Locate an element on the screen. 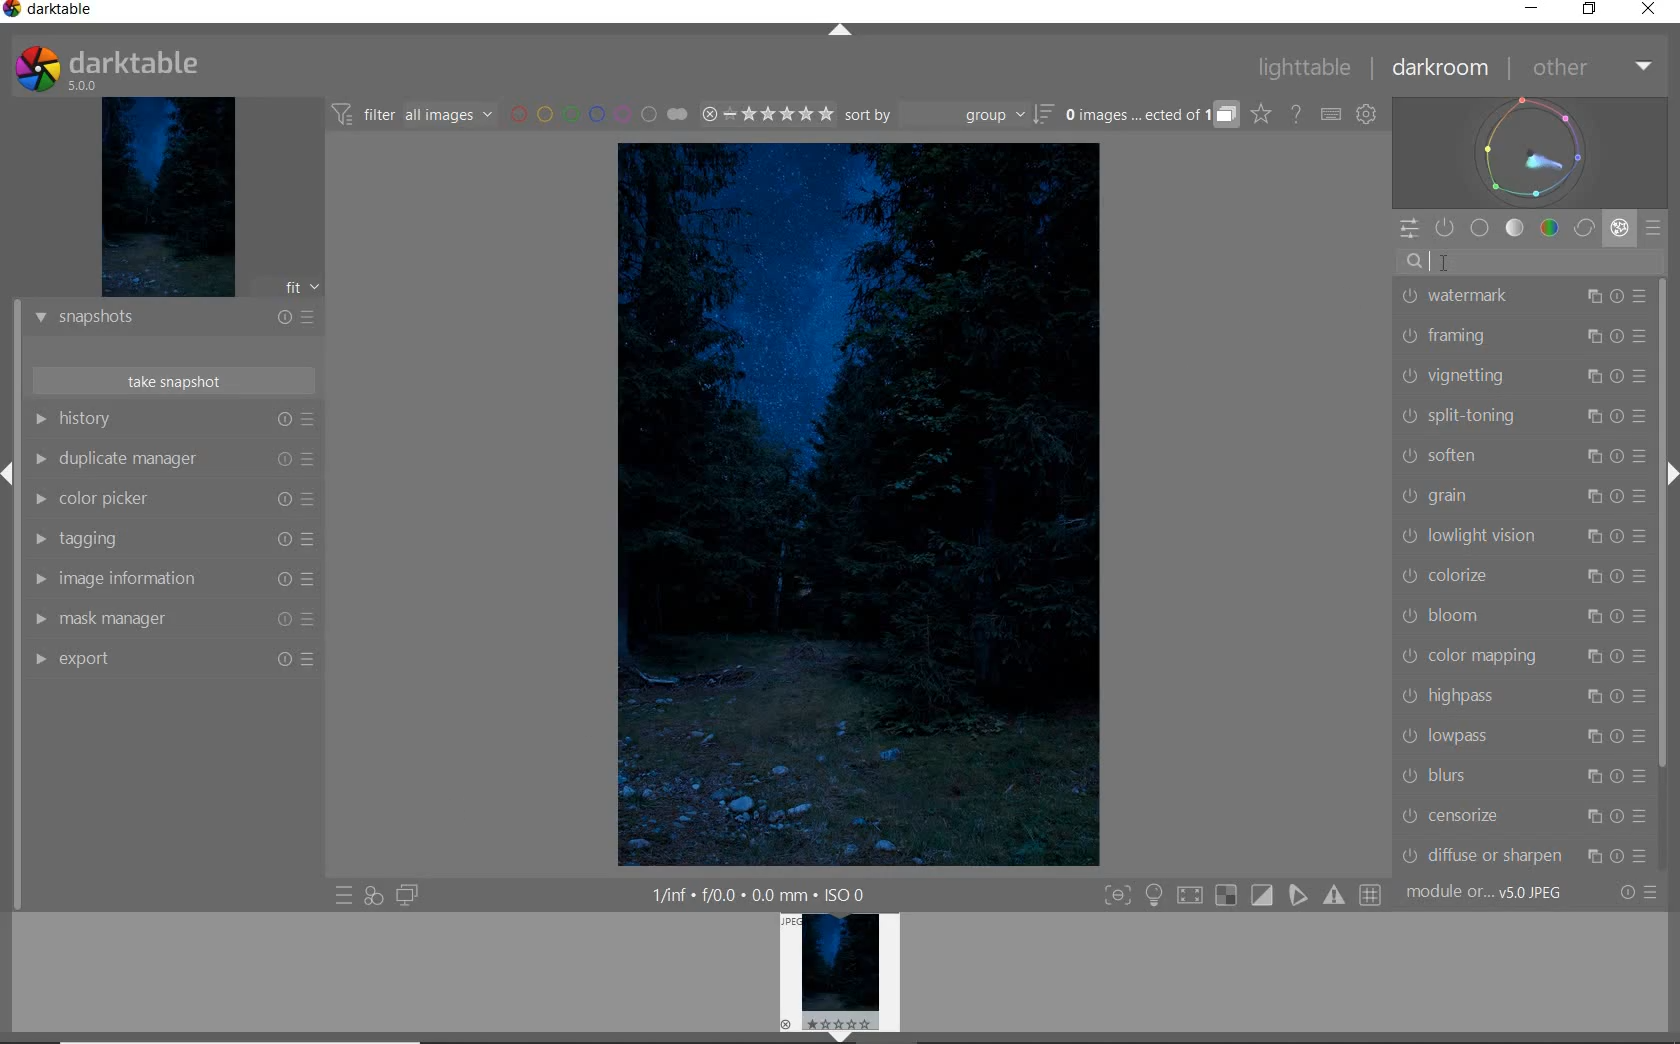 Image resolution: width=1680 pixels, height=1044 pixels. SNAPSHOTS is located at coordinates (173, 320).